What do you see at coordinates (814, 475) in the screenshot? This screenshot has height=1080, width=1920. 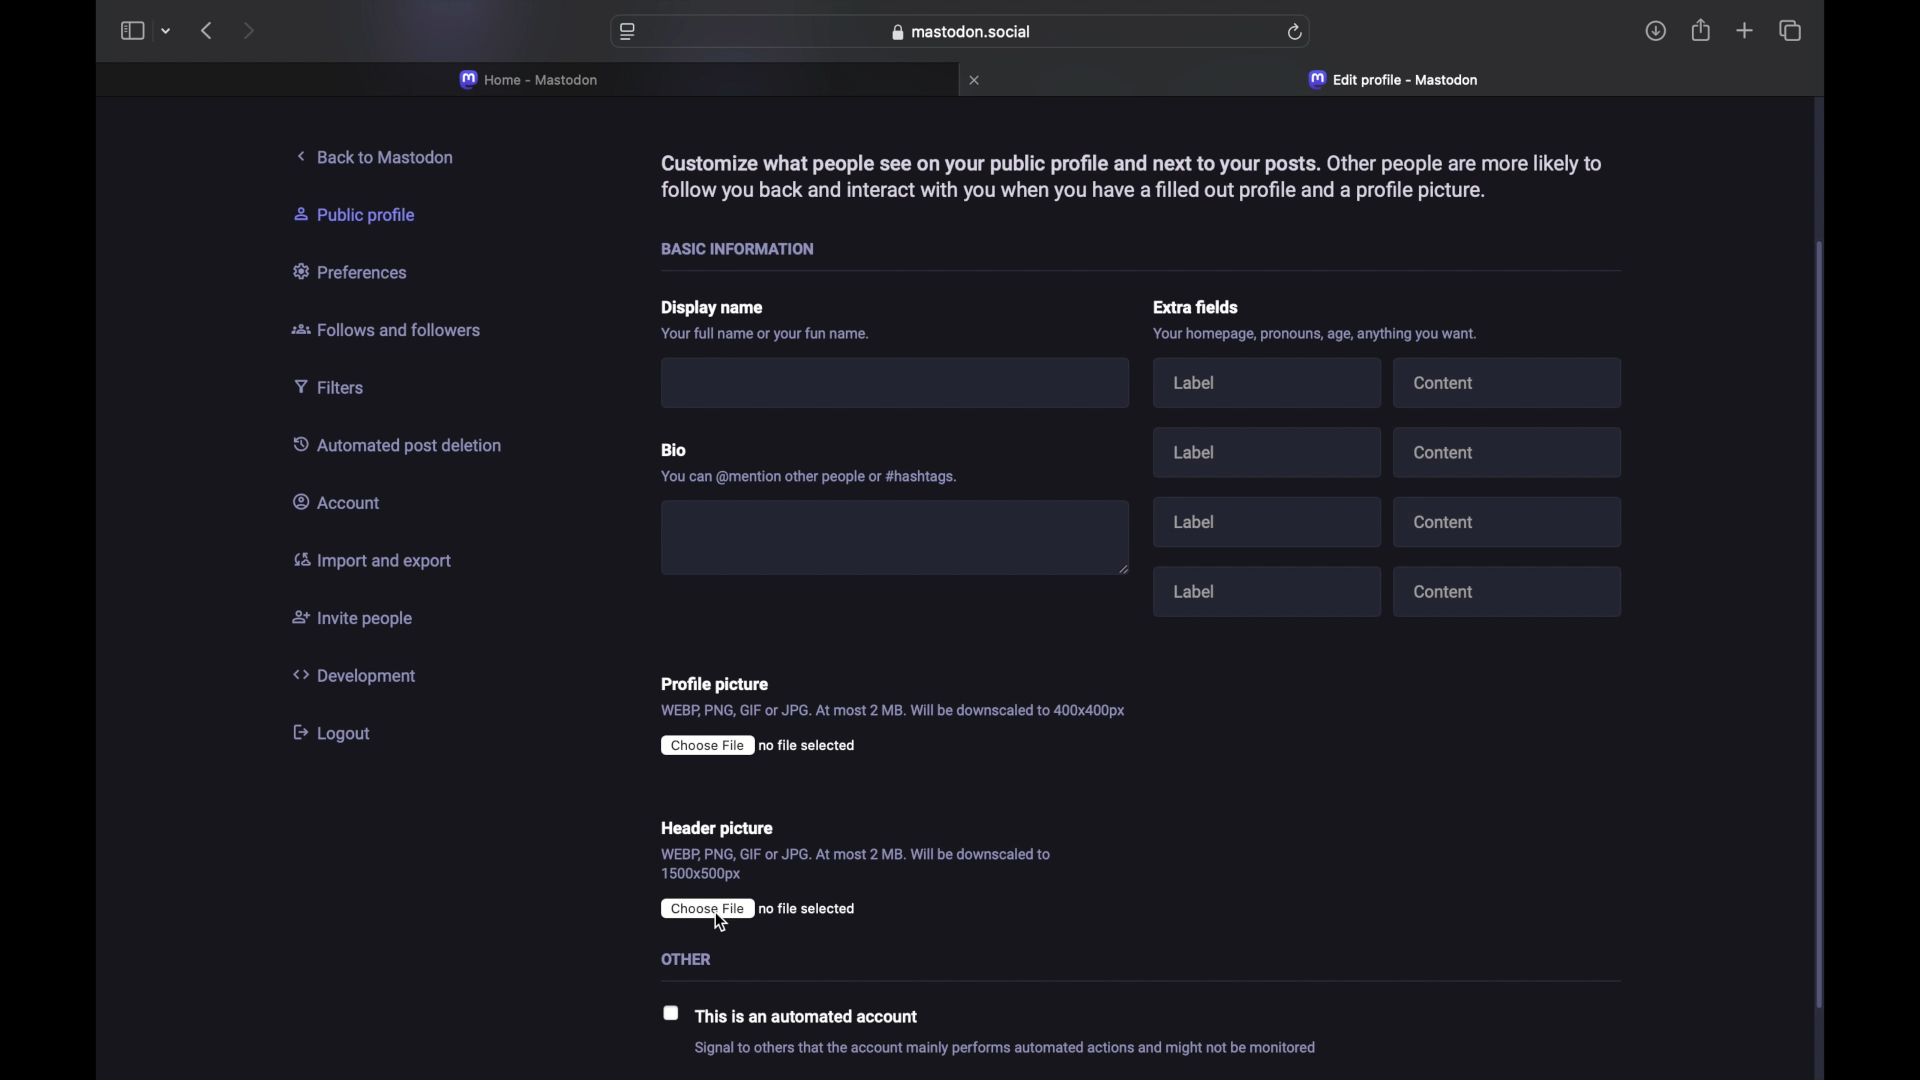 I see `info` at bounding box center [814, 475].